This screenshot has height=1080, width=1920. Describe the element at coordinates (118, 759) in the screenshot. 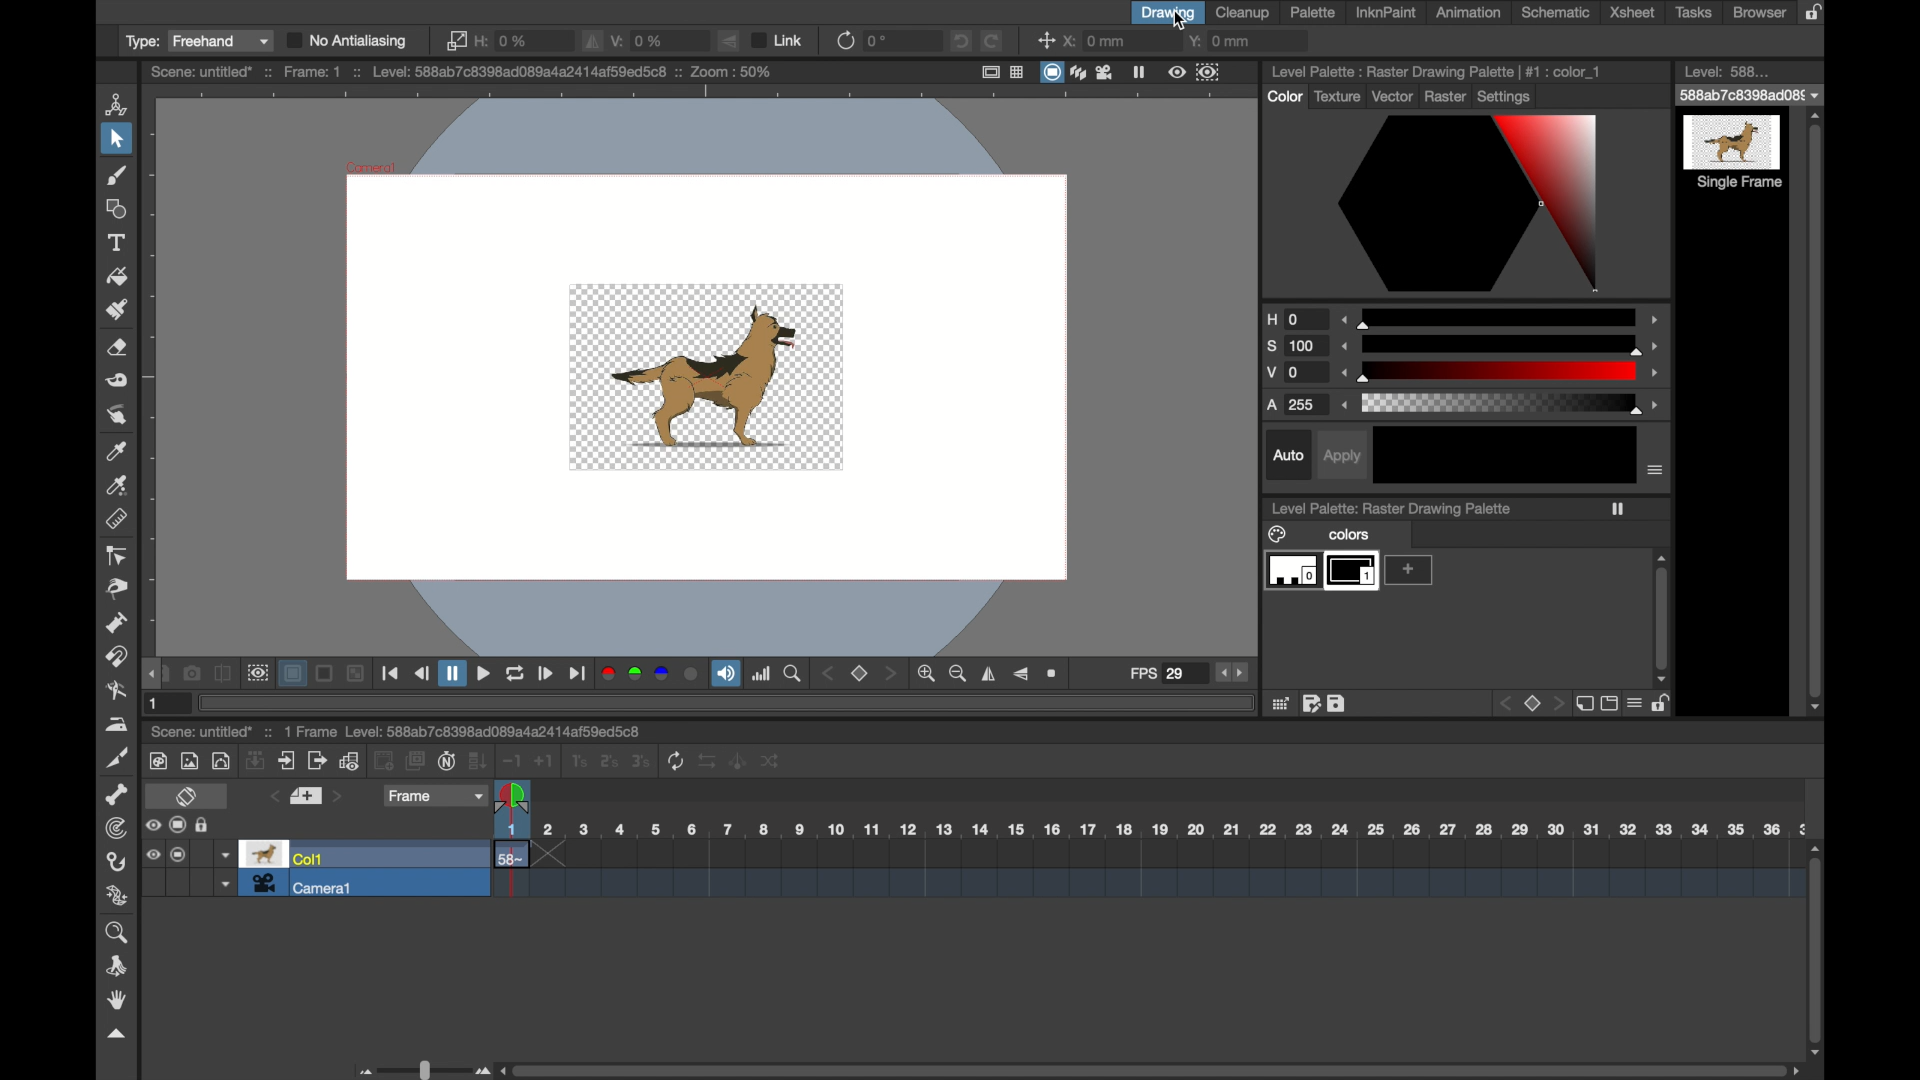

I see `cutter tool` at that location.